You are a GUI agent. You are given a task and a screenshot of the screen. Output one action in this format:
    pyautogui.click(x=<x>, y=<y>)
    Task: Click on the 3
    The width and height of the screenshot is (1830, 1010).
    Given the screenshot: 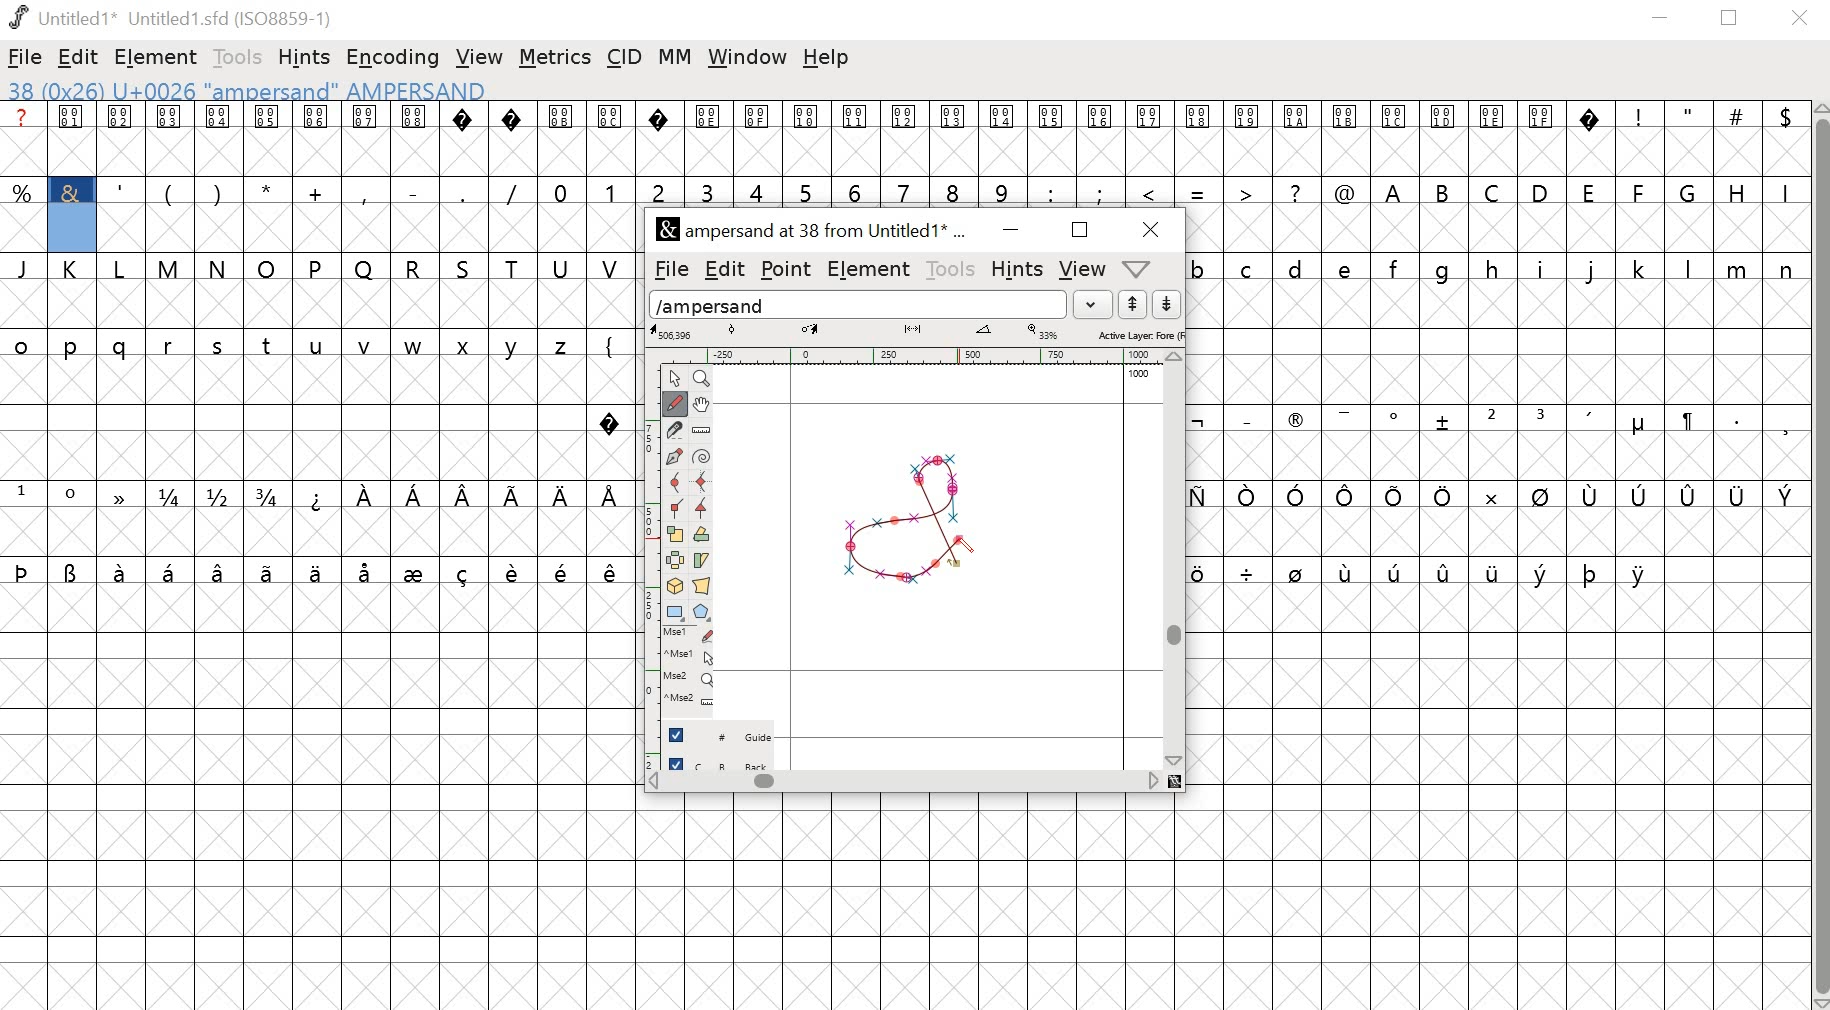 What is the action you would take?
    pyautogui.click(x=1543, y=418)
    